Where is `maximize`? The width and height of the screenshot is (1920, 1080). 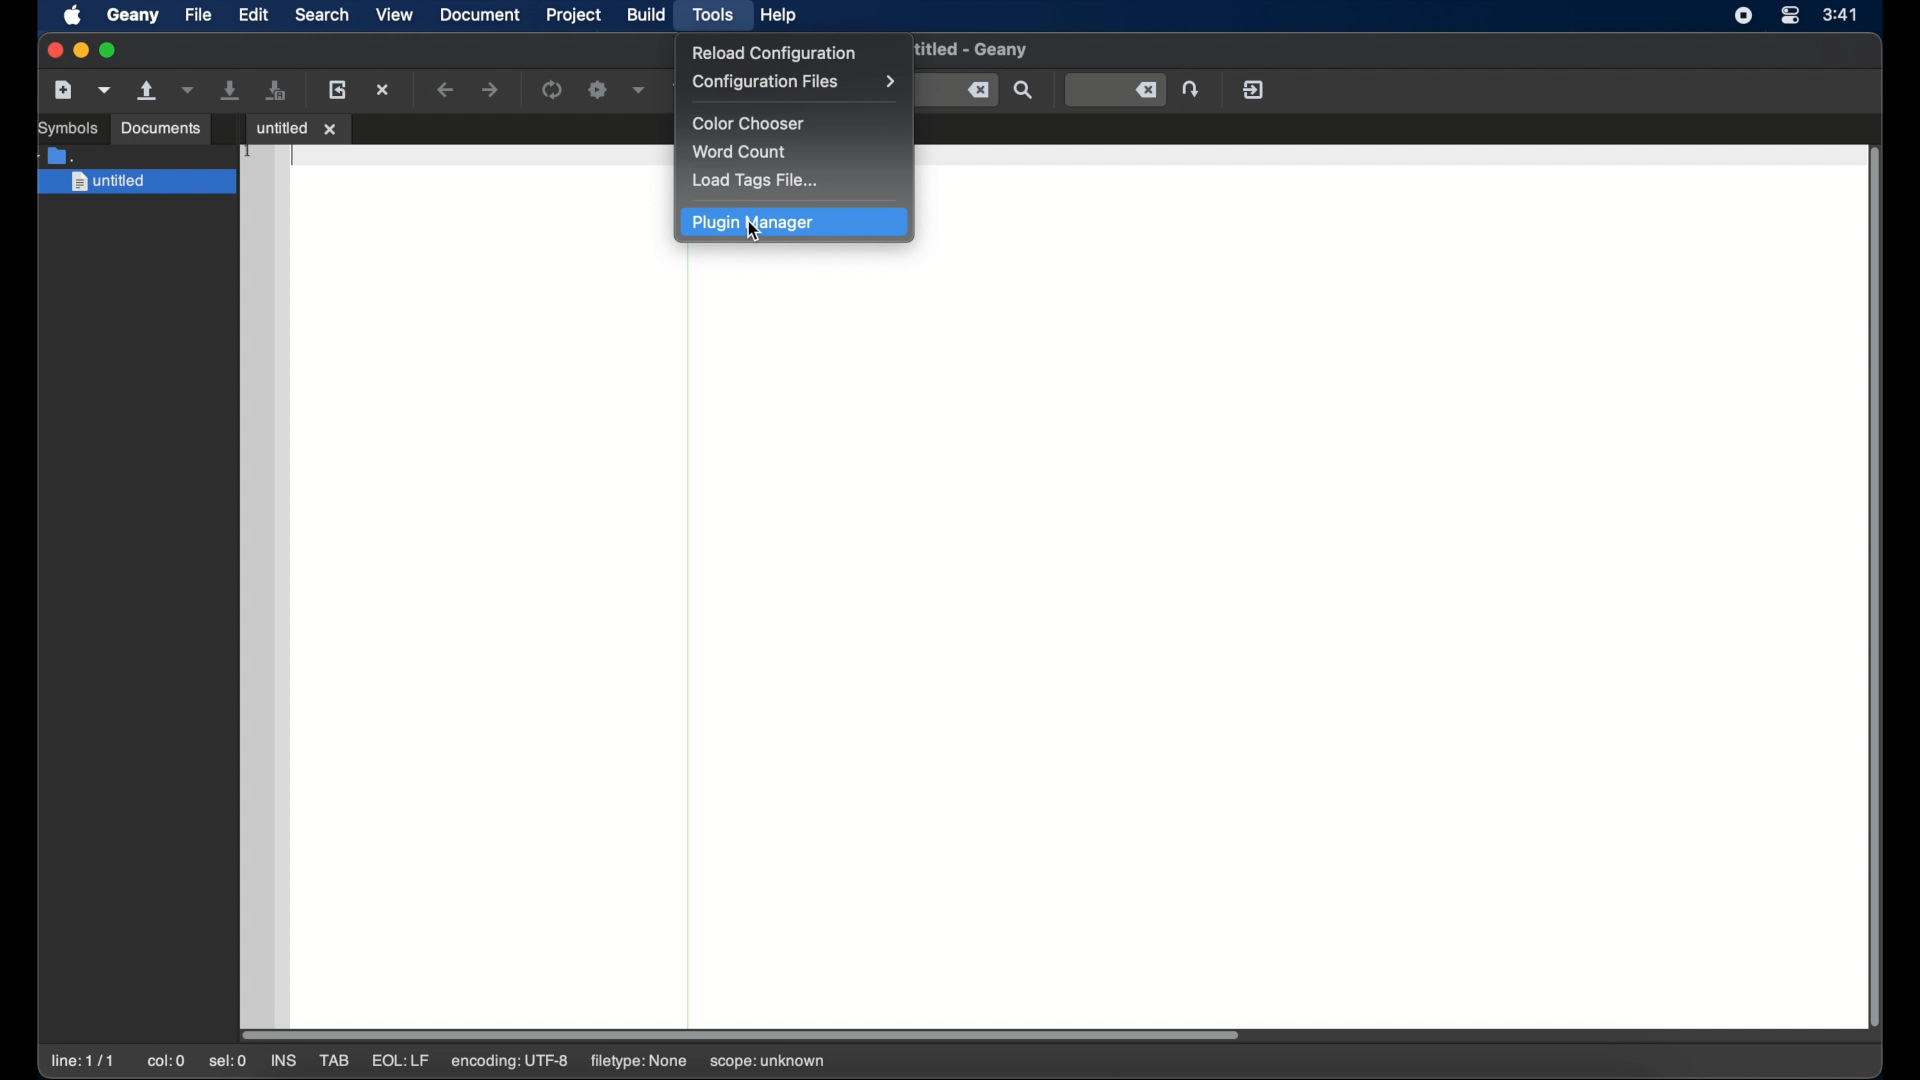 maximize is located at coordinates (108, 50).